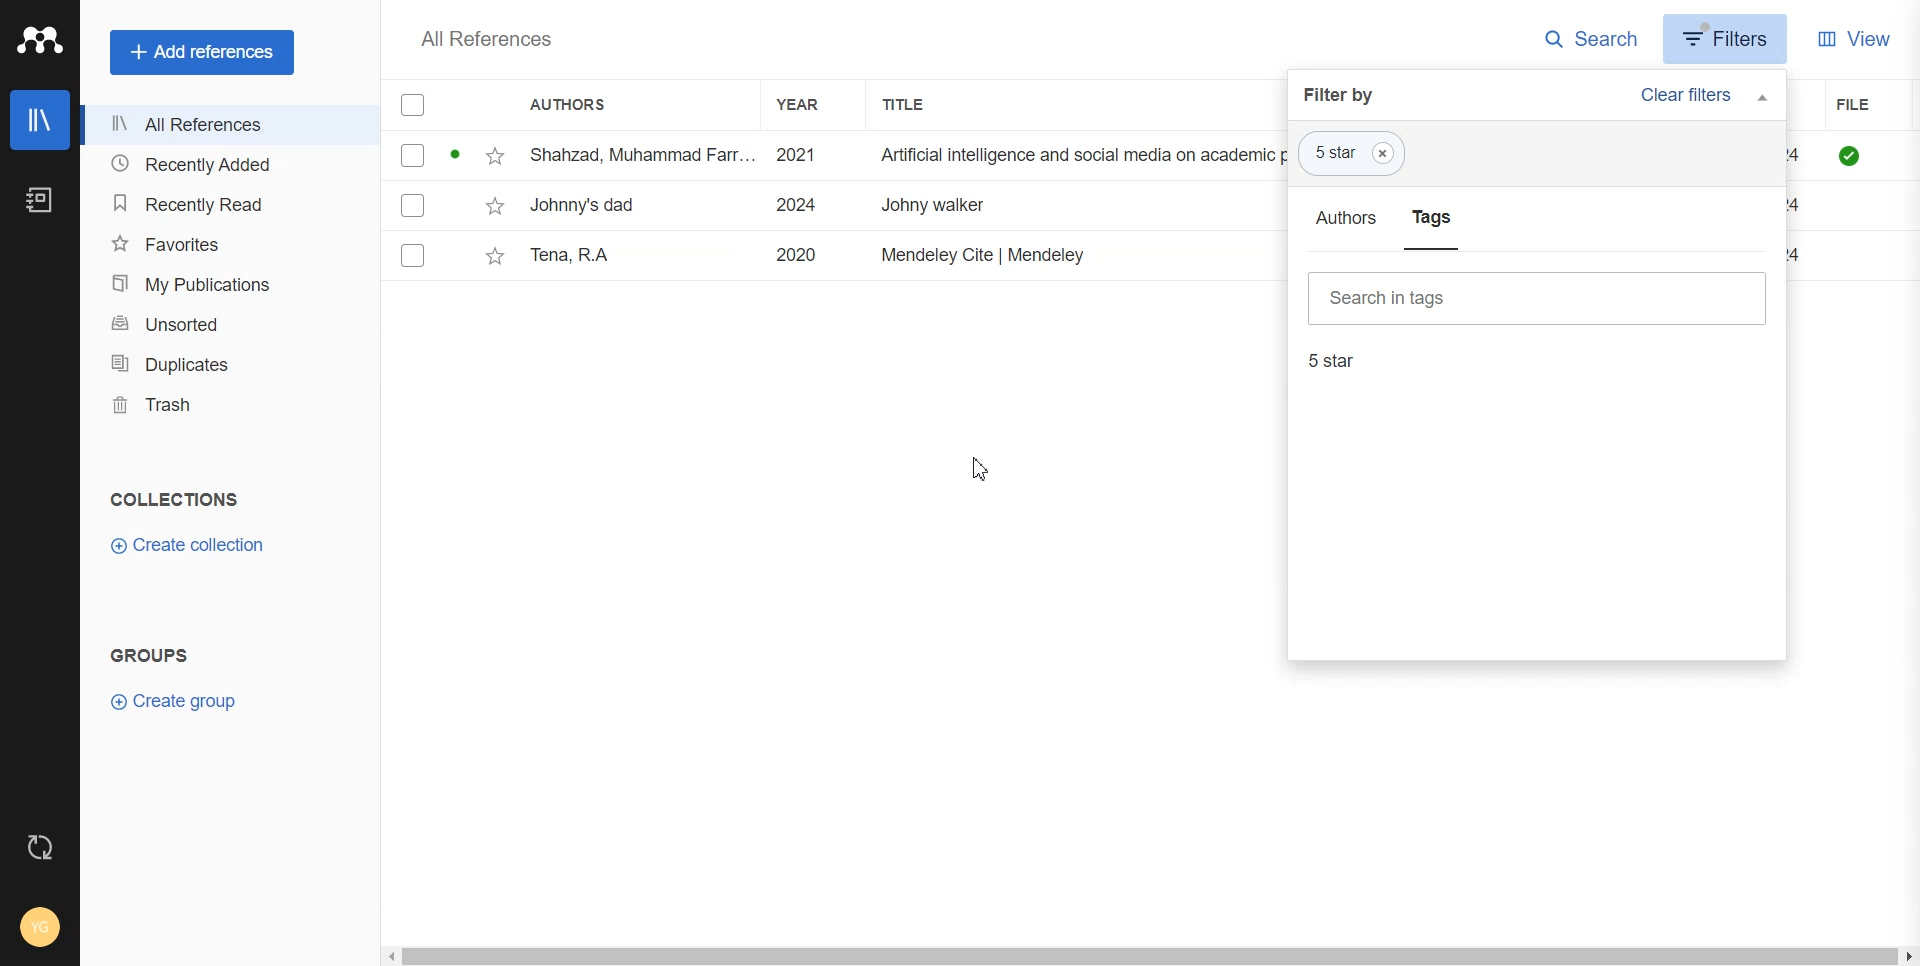 This screenshot has height=966, width=1920. What do you see at coordinates (226, 362) in the screenshot?
I see `Duplicates` at bounding box center [226, 362].